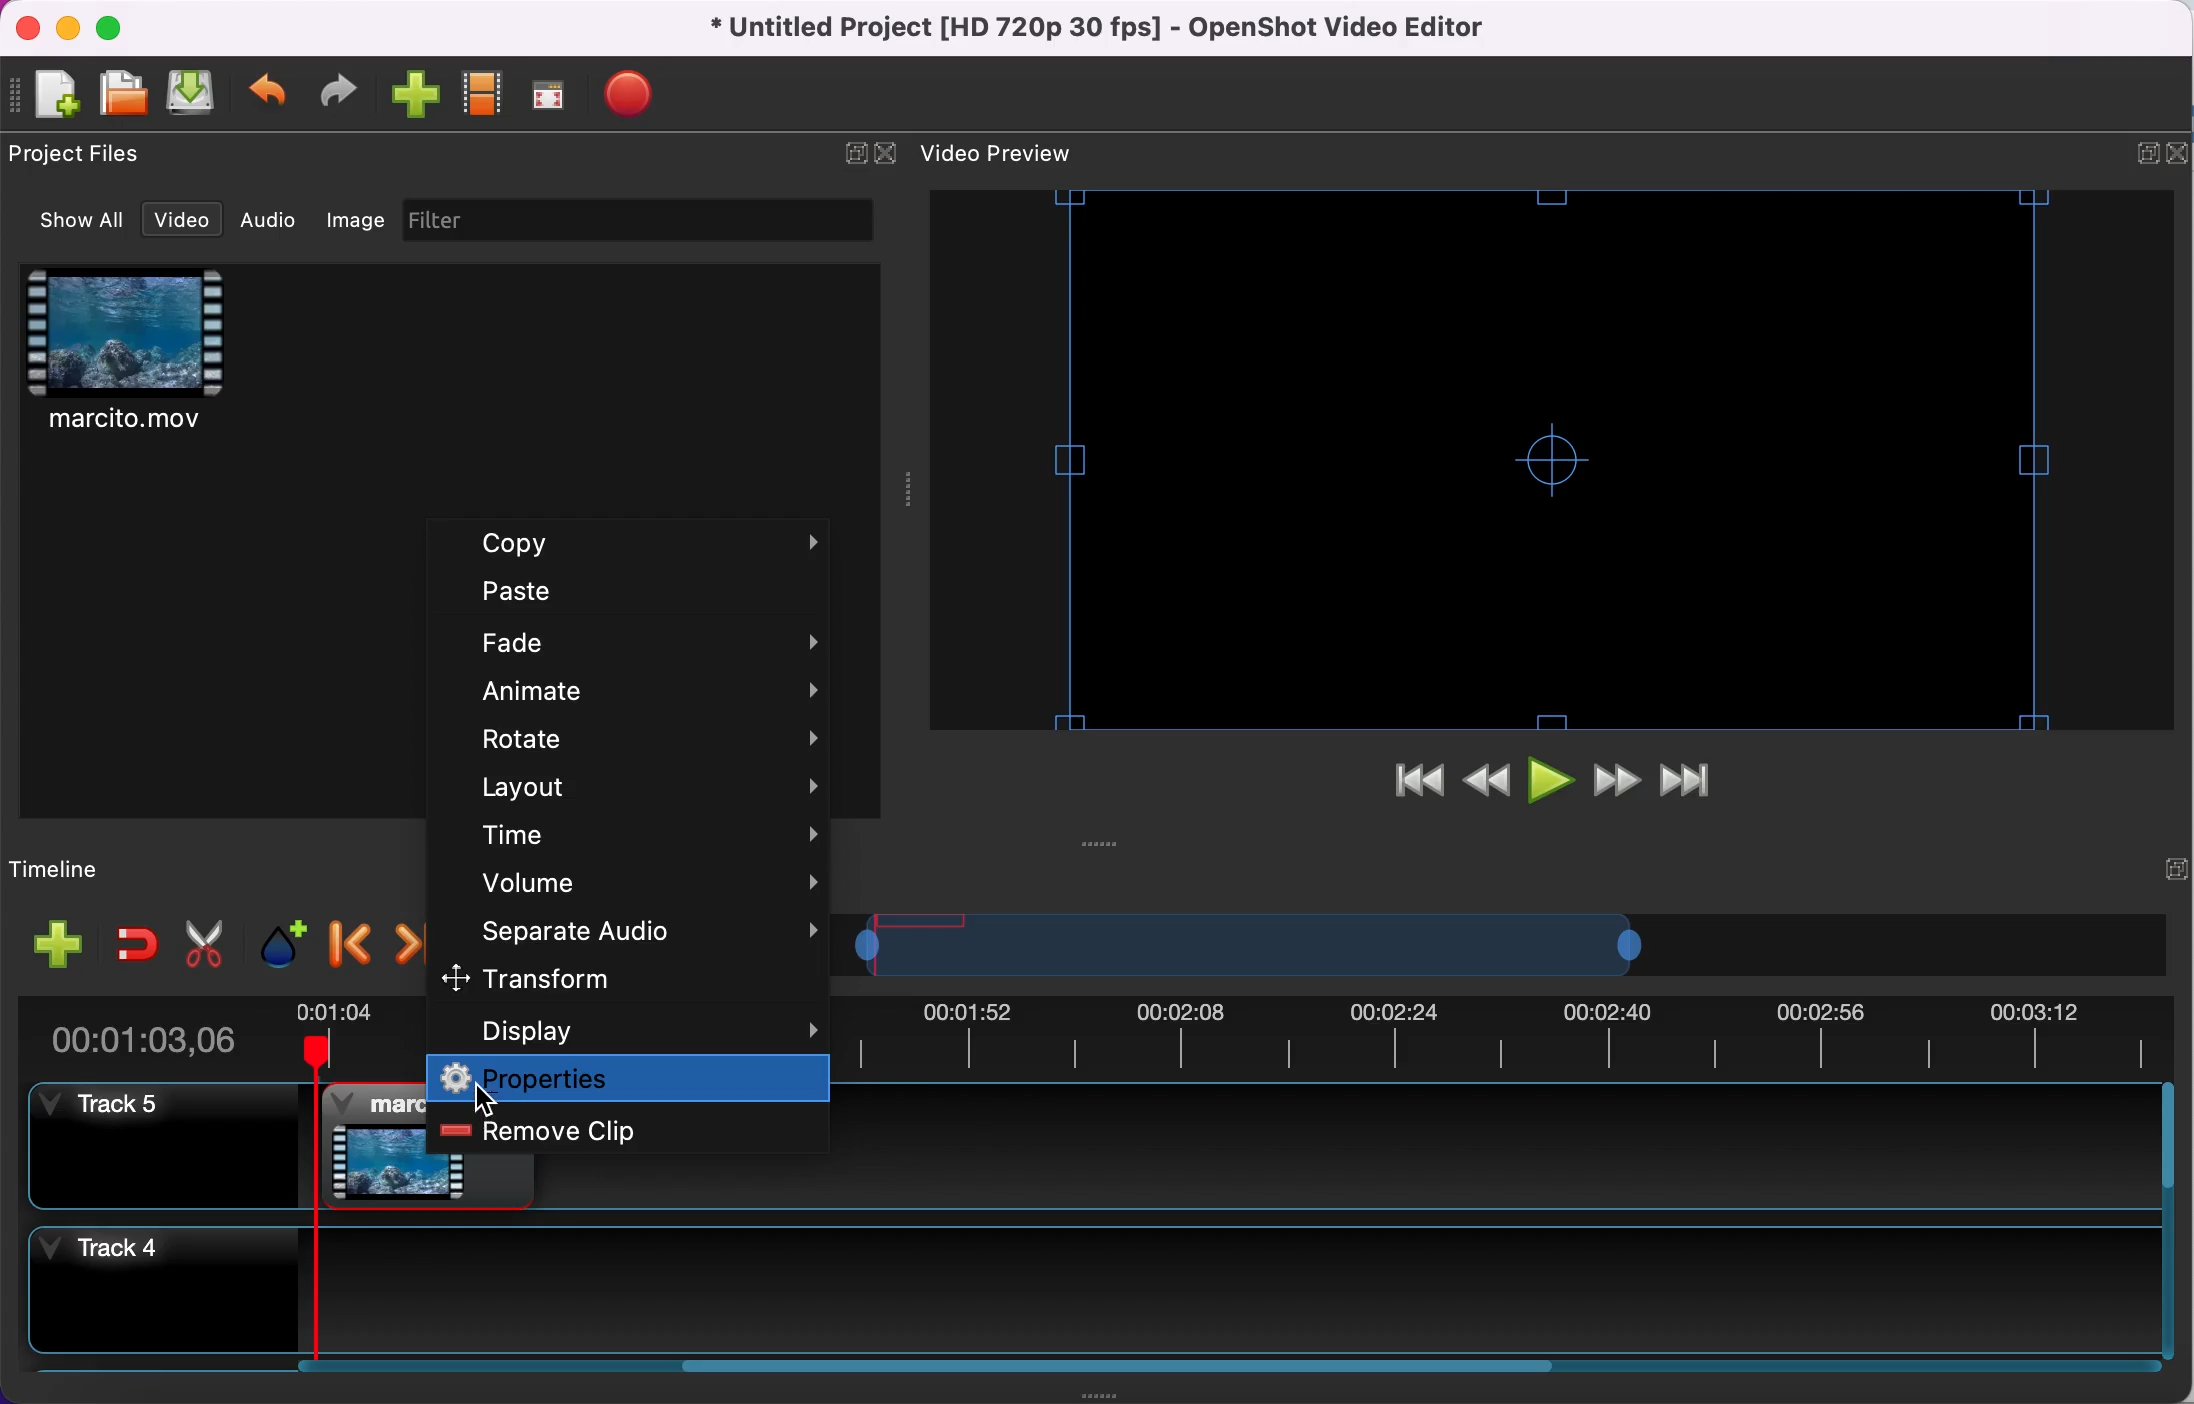 Image resolution: width=2194 pixels, height=1404 pixels. What do you see at coordinates (211, 1150) in the screenshot?
I see `track 5` at bounding box center [211, 1150].